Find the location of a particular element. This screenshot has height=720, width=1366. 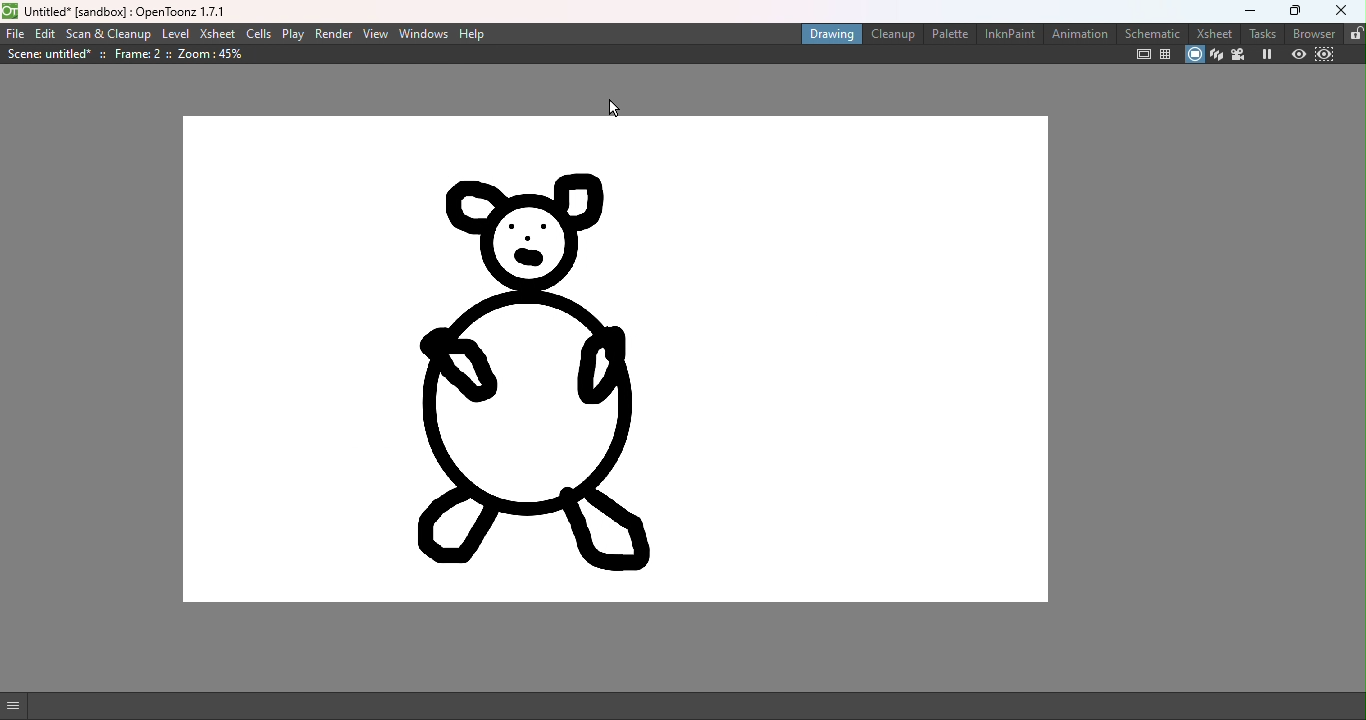

Drawing is located at coordinates (827, 35).